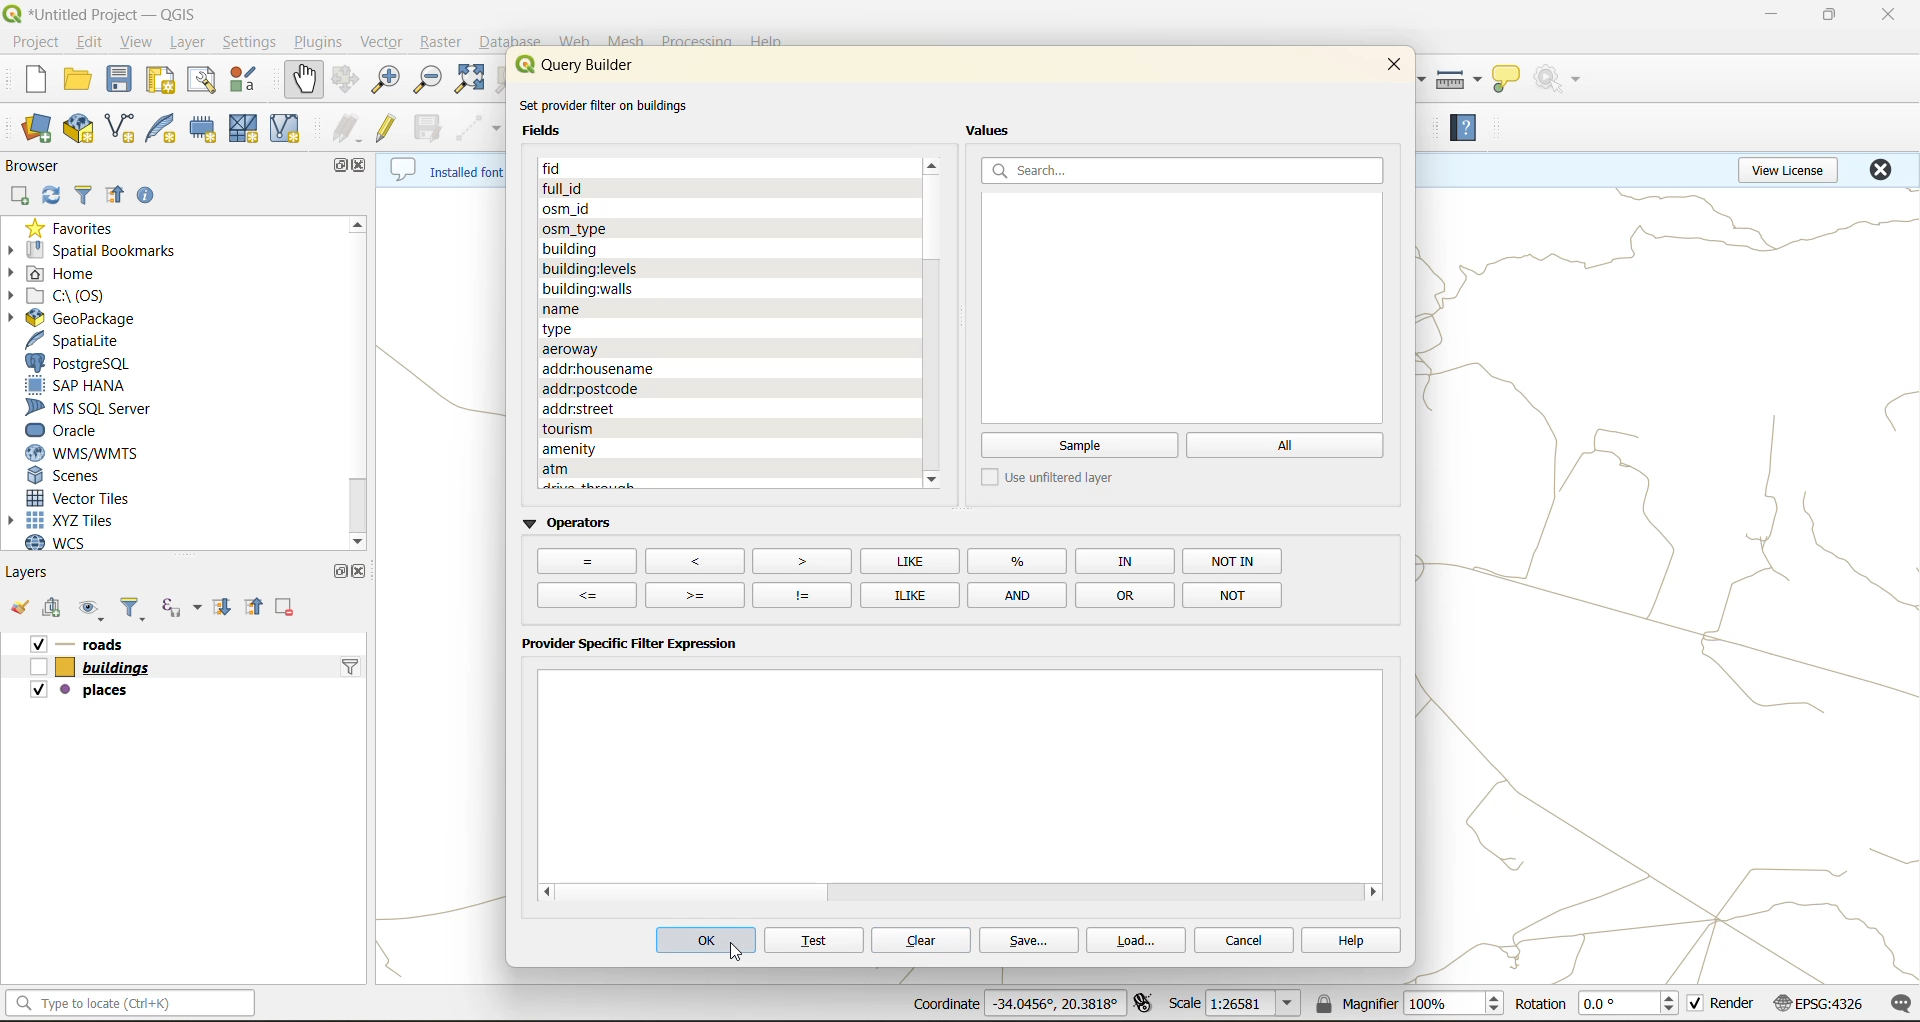  I want to click on fields, so click(579, 169).